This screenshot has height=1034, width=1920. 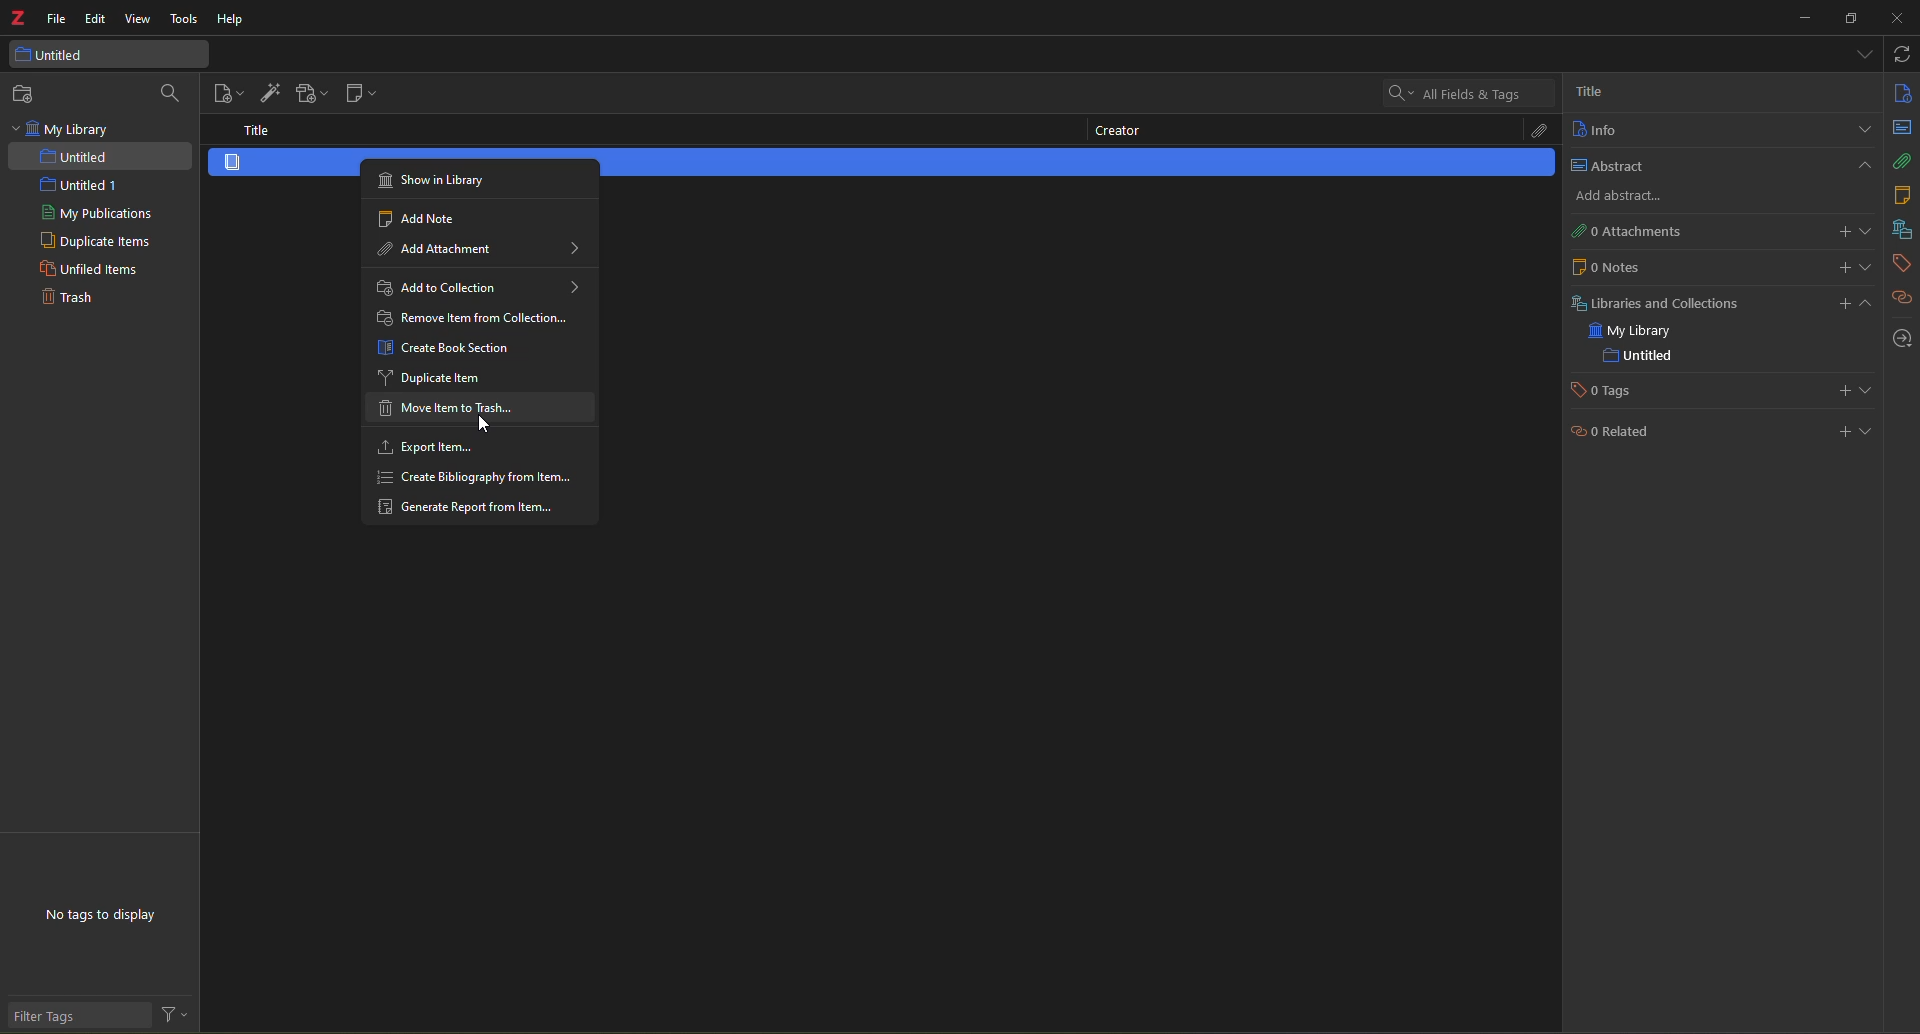 I want to click on add, so click(x=1837, y=430).